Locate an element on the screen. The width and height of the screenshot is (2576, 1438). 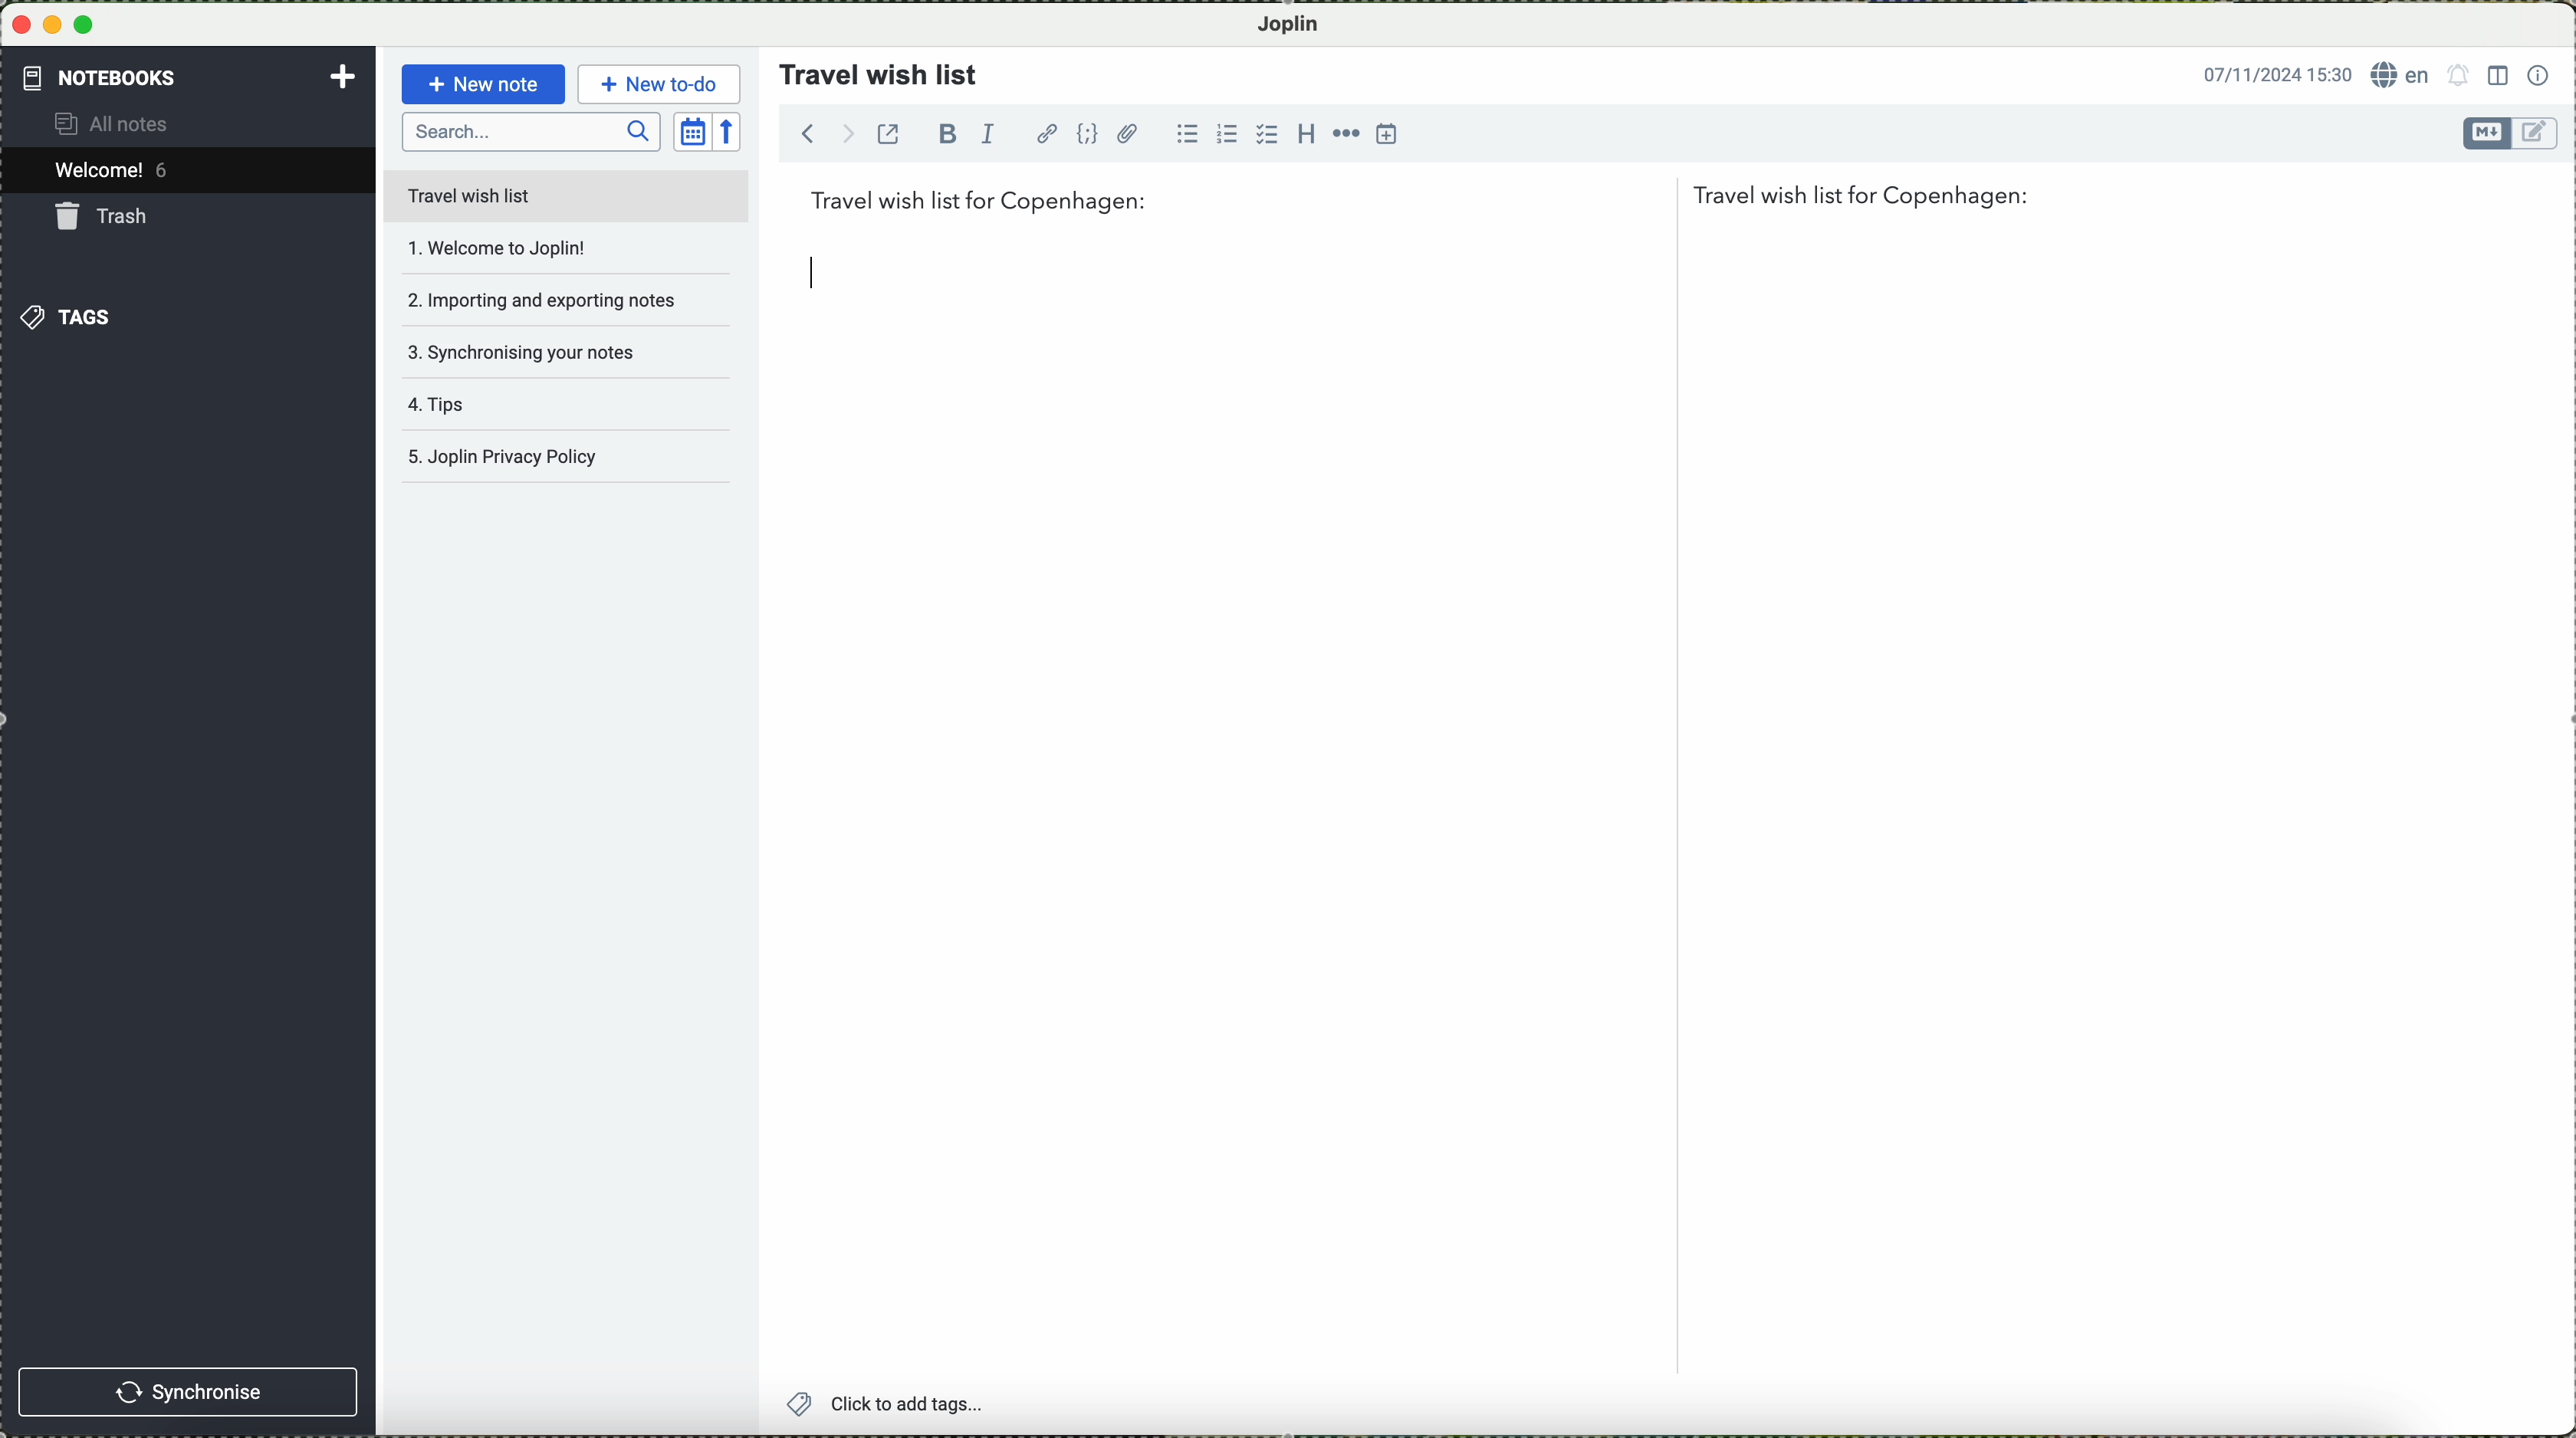
all notes is located at coordinates (129, 125).